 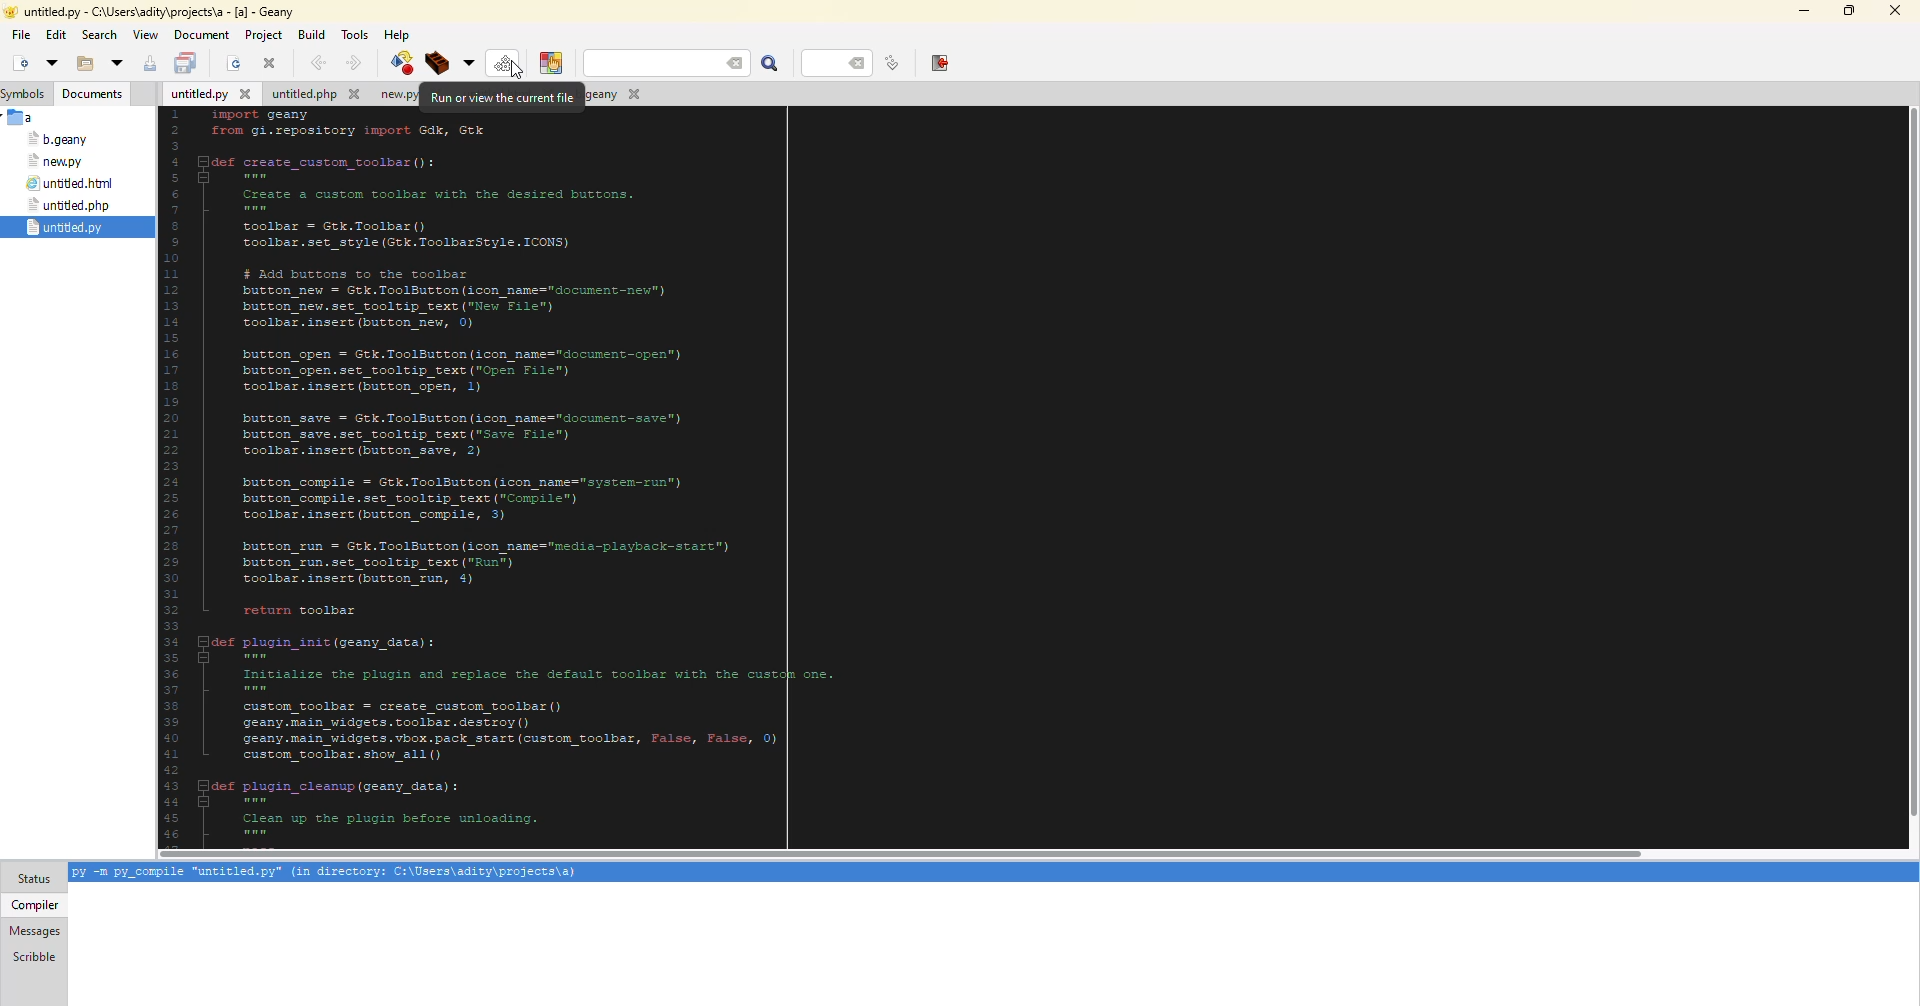 What do you see at coordinates (37, 930) in the screenshot?
I see `messages` at bounding box center [37, 930].